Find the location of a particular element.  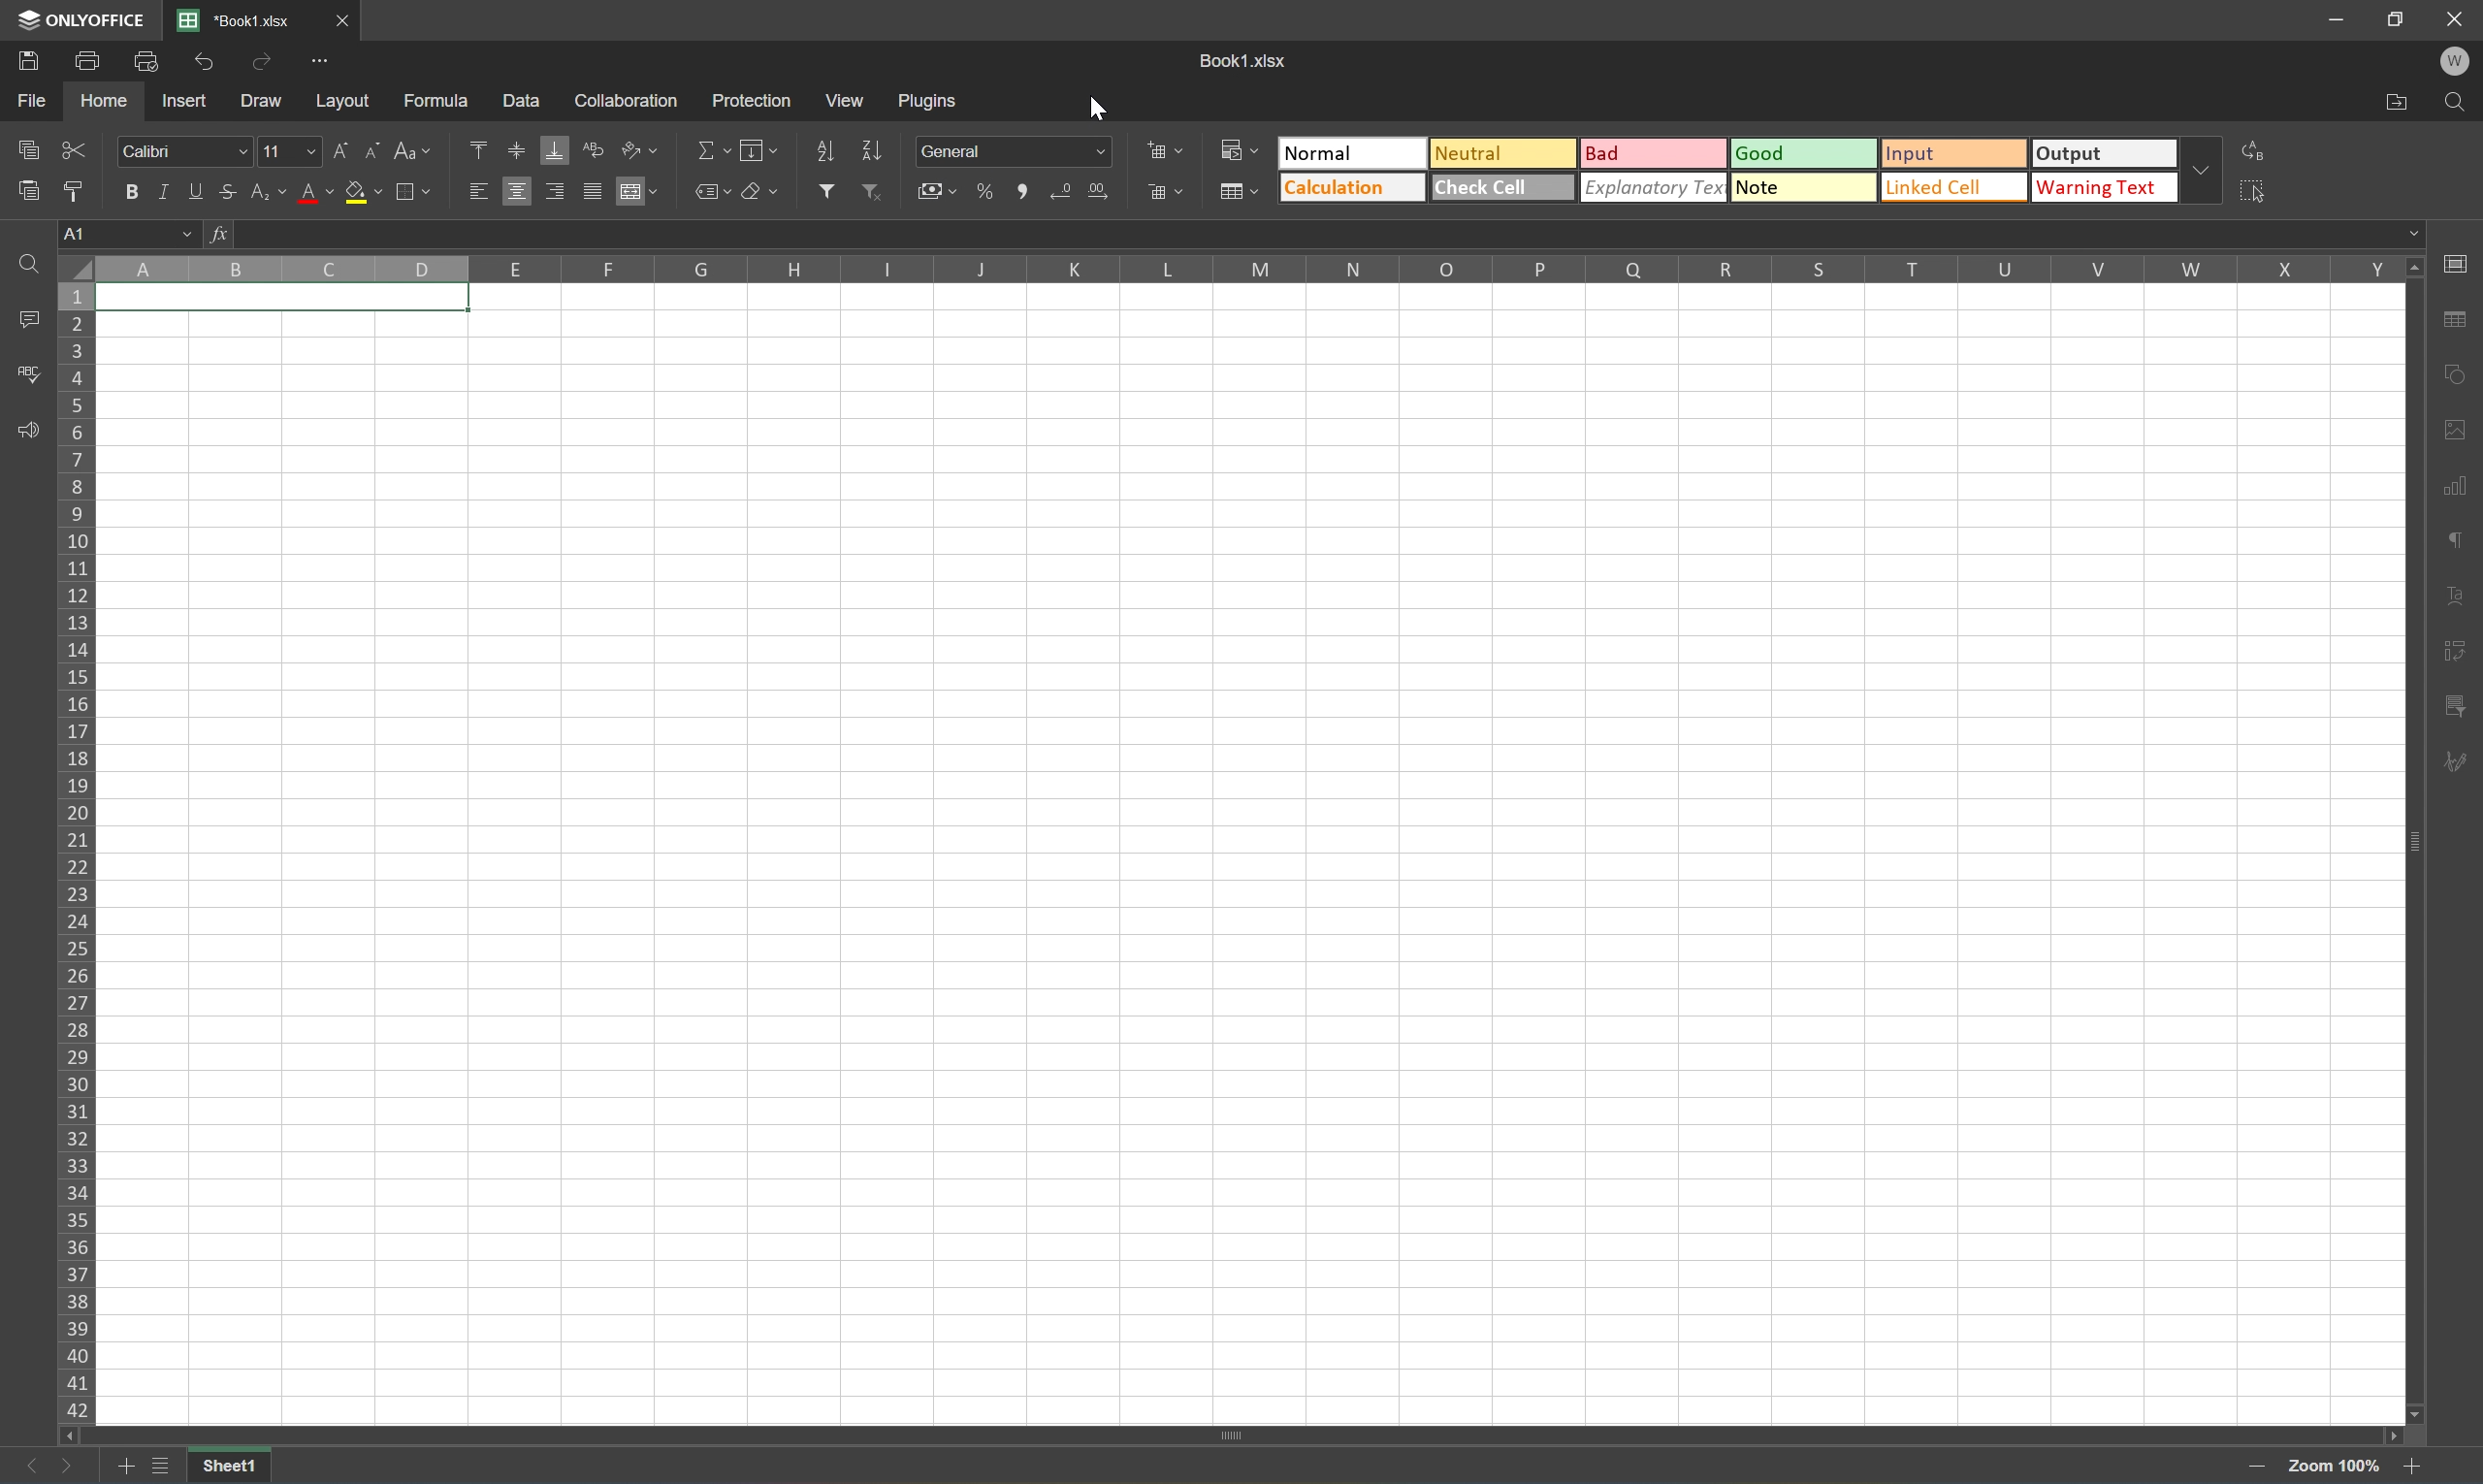

Row numbers is located at coordinates (74, 856).